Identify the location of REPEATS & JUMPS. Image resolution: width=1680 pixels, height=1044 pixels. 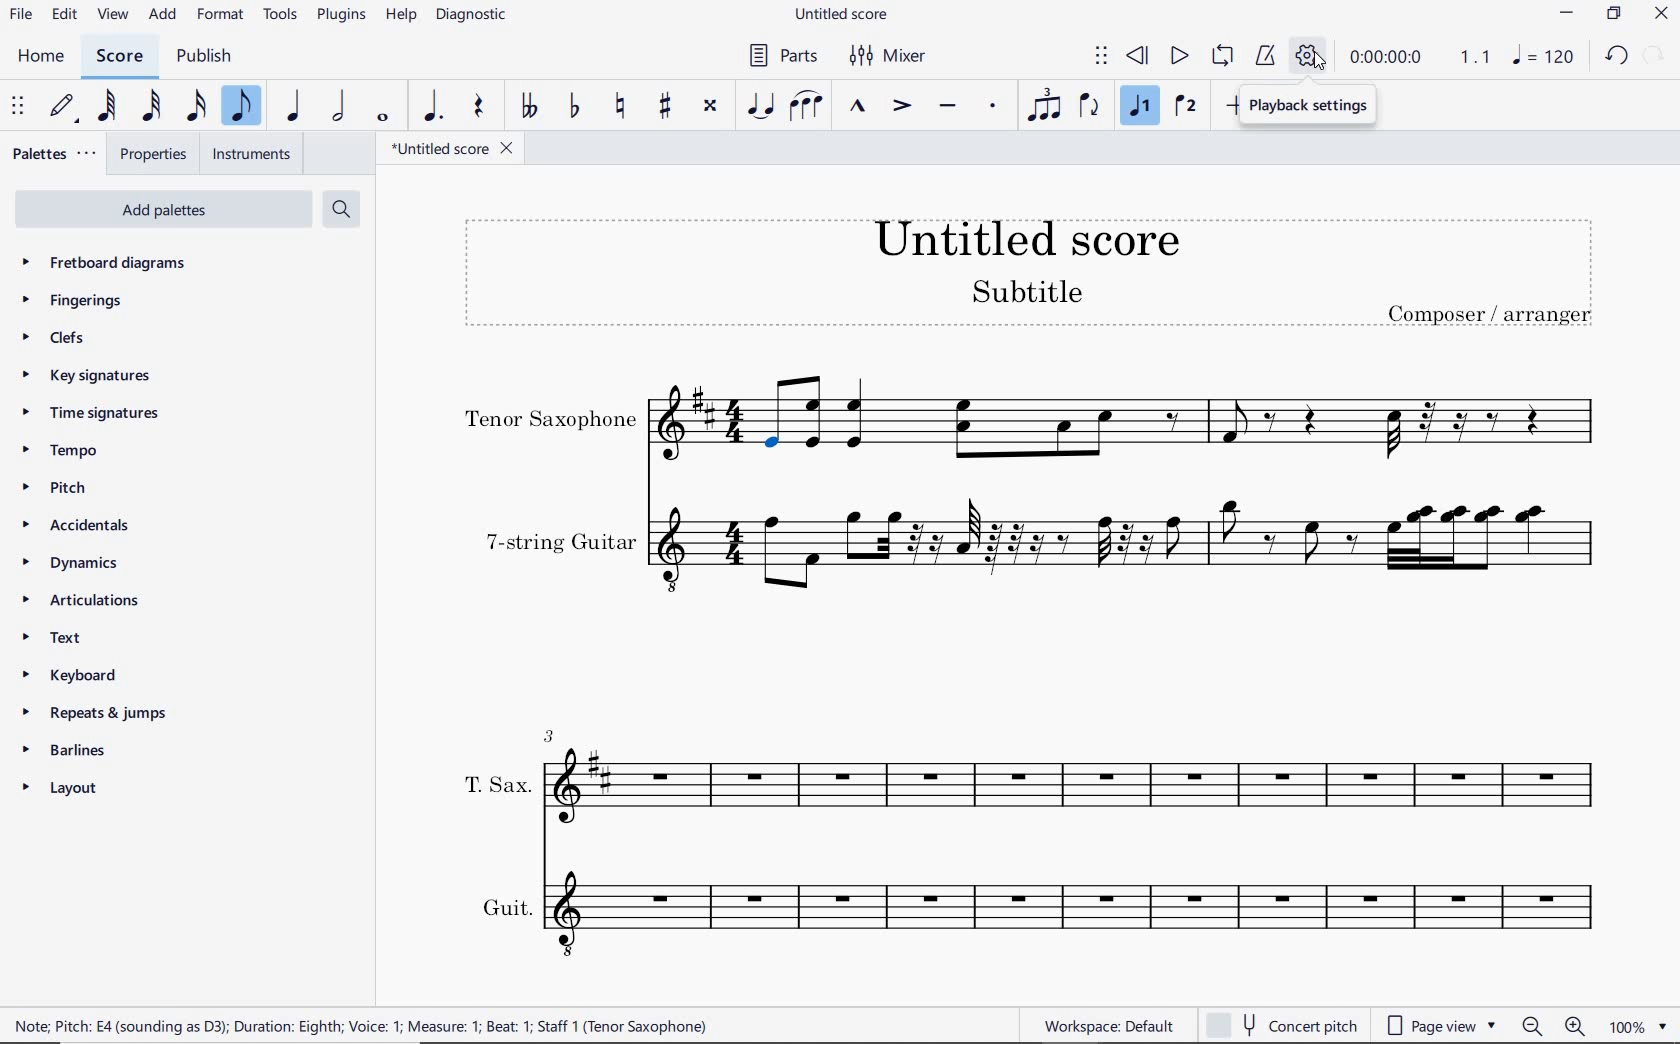
(97, 716).